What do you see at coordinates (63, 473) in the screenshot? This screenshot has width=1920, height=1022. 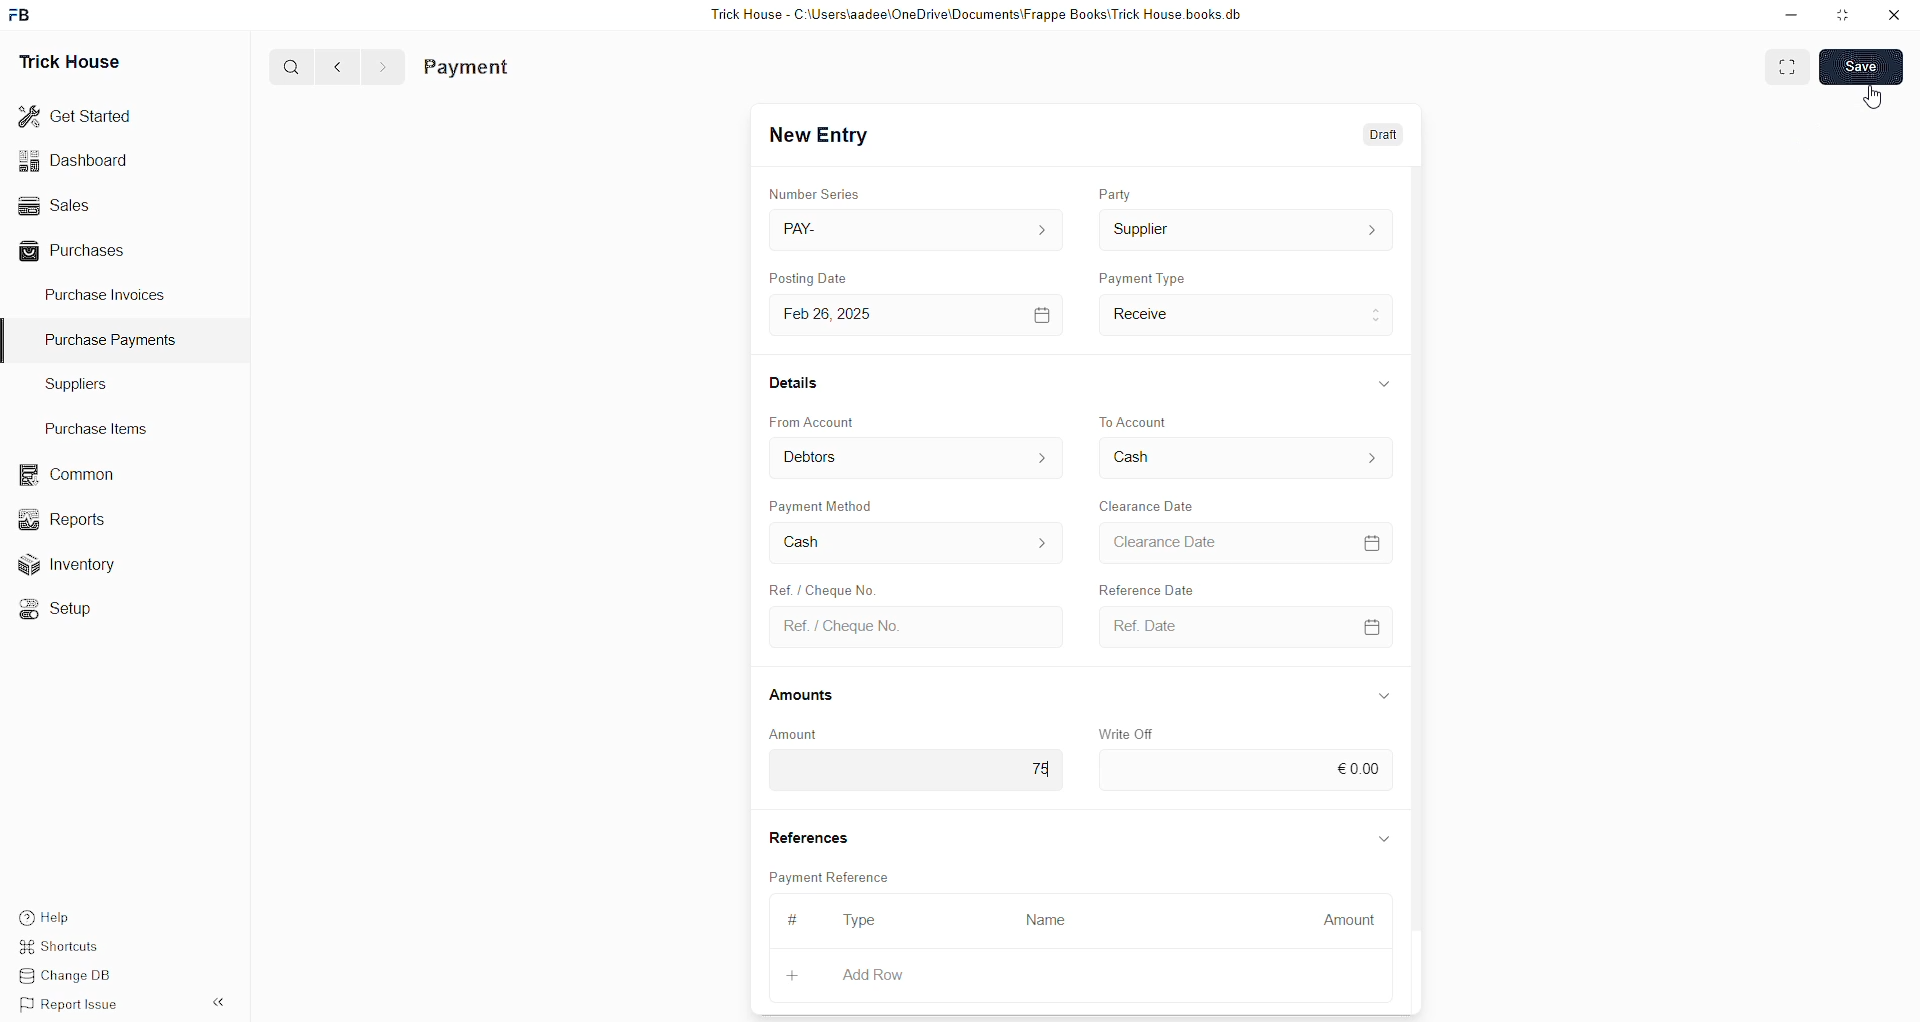 I see `Common` at bounding box center [63, 473].